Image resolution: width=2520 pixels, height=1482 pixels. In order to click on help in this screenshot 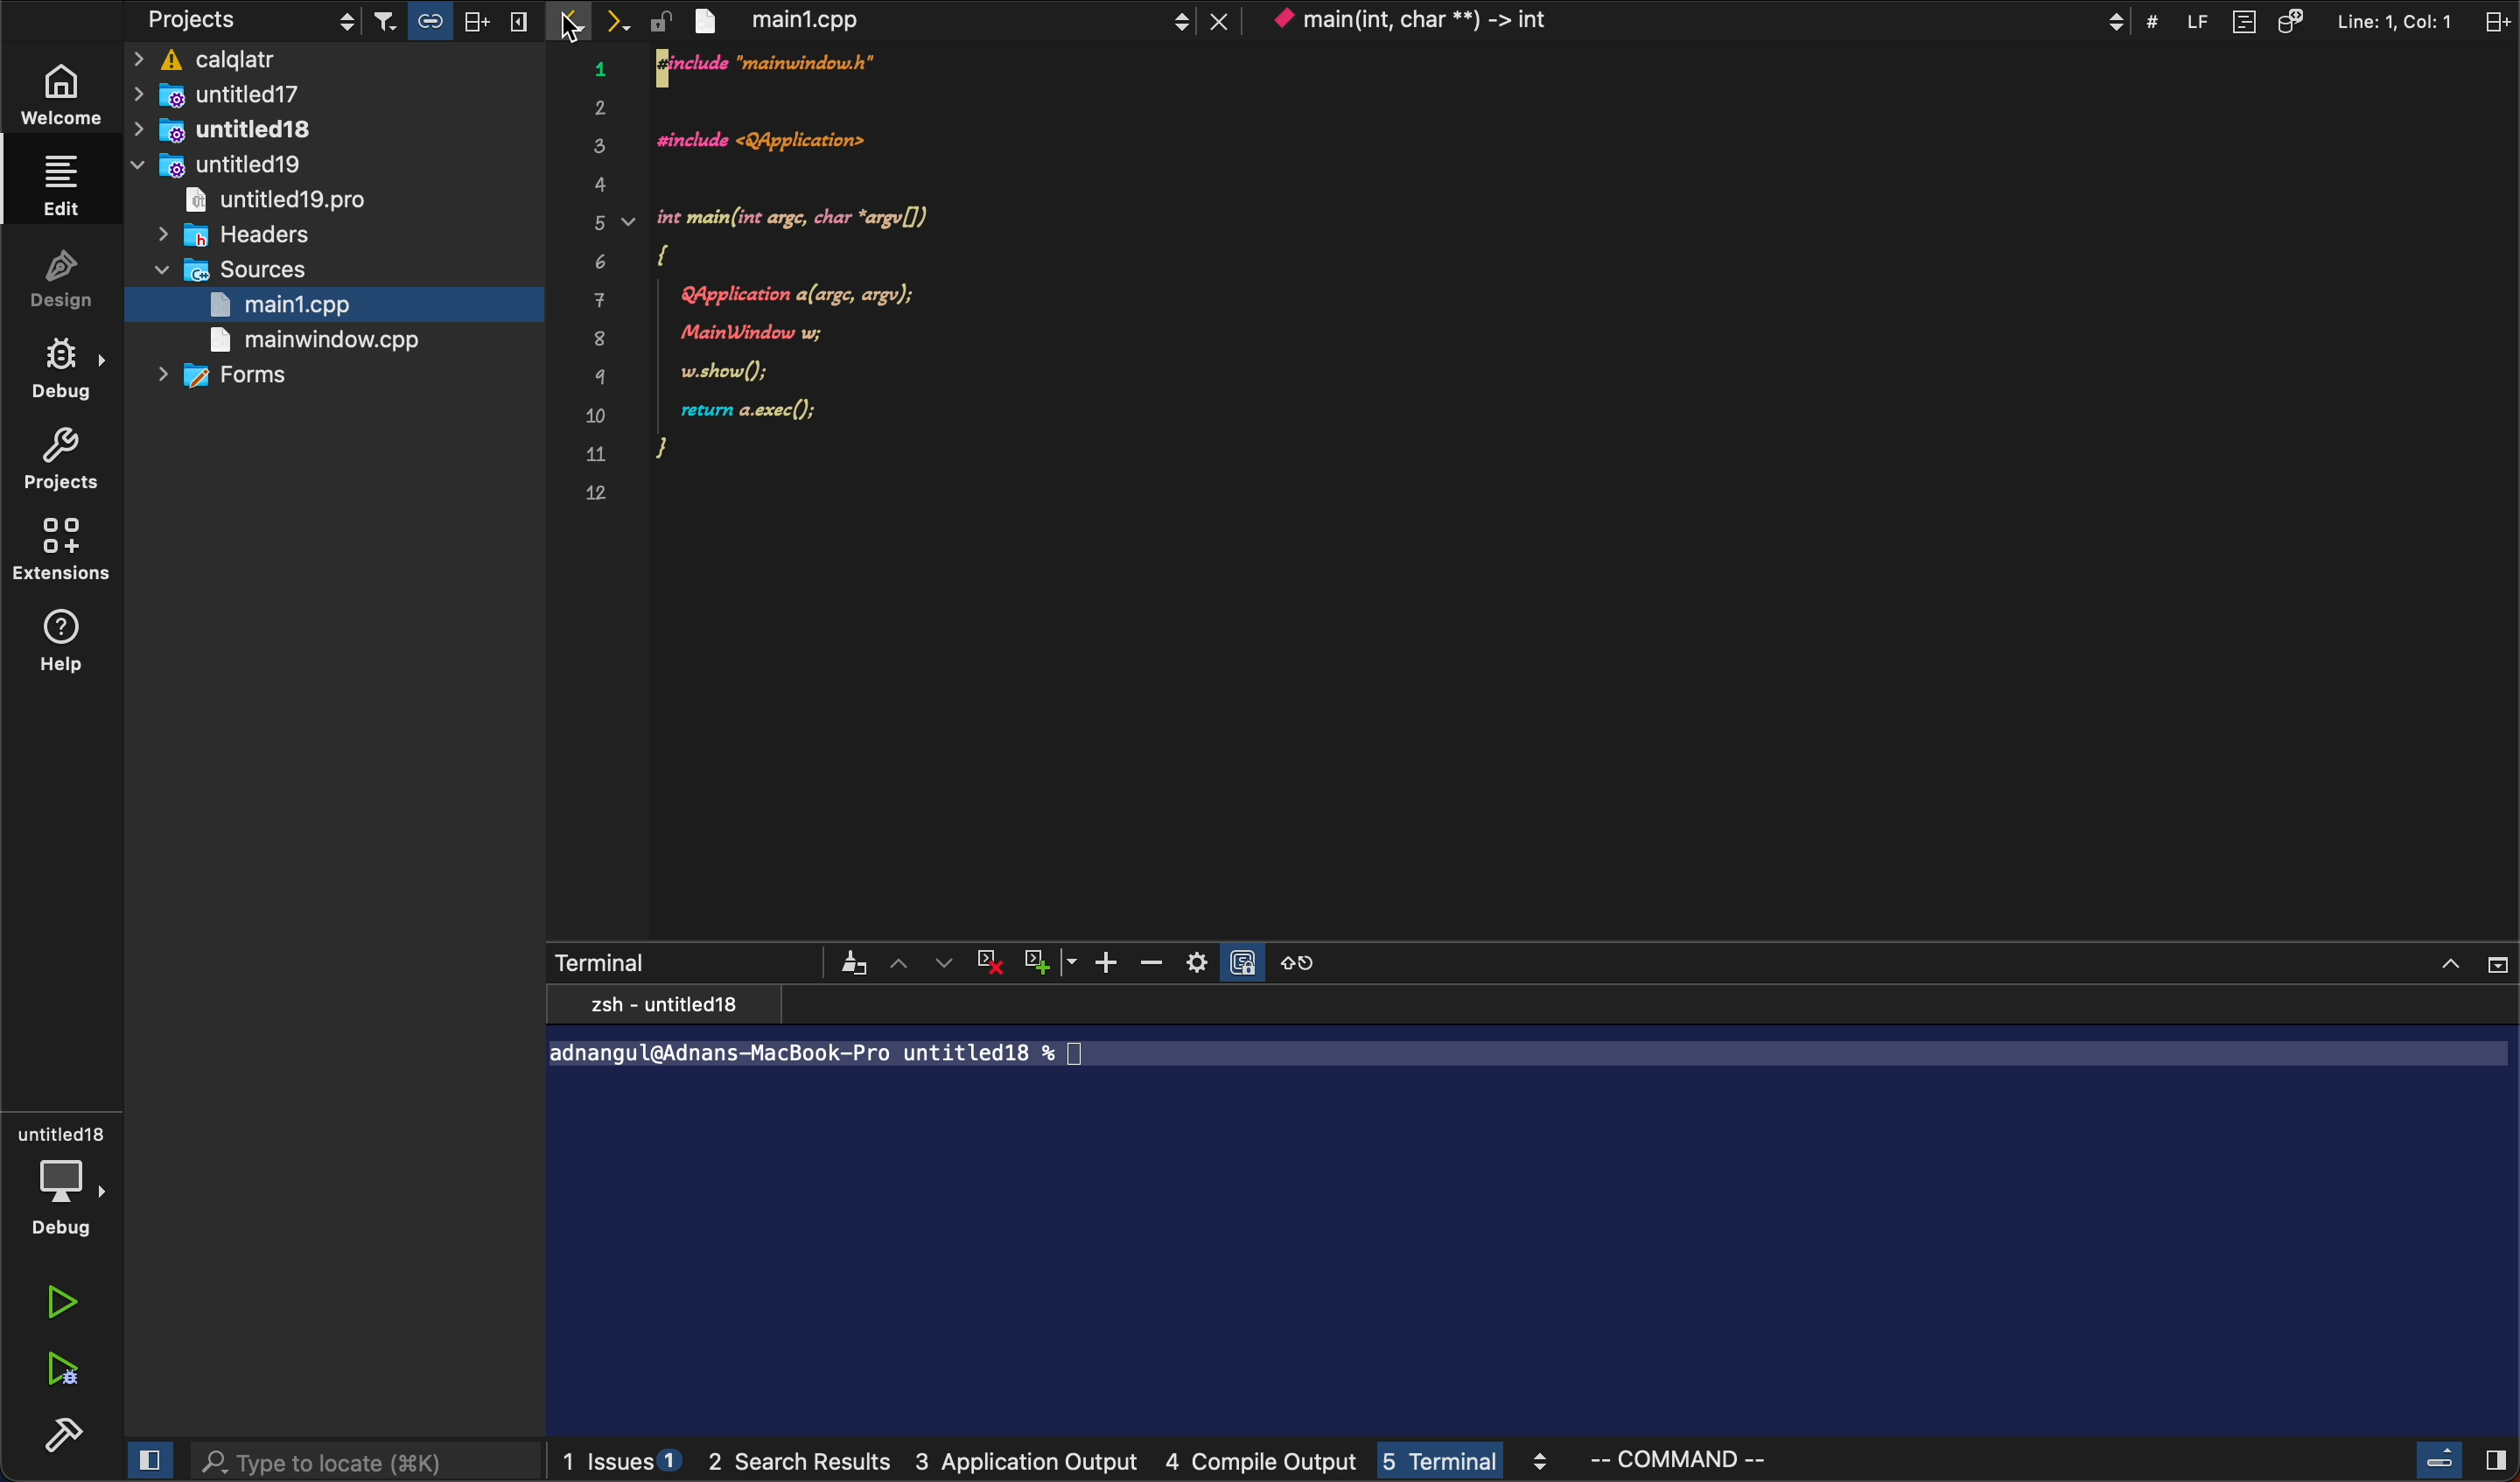, I will do `click(64, 643)`.